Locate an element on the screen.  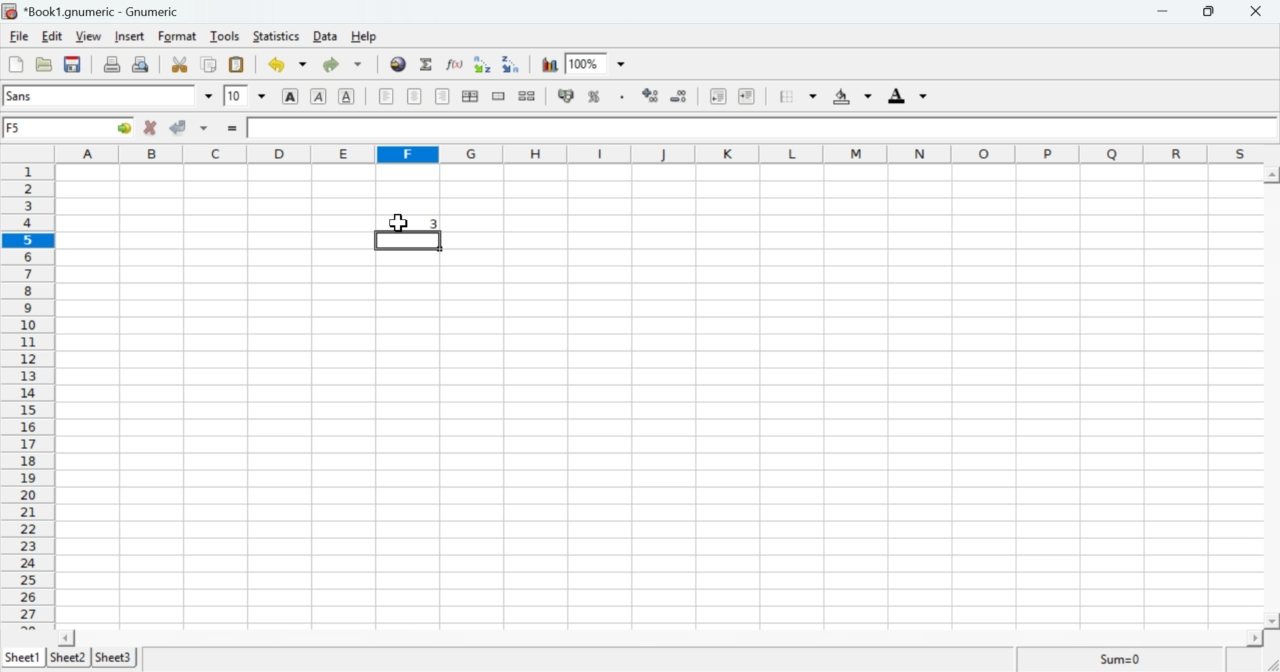
Copy is located at coordinates (210, 64).